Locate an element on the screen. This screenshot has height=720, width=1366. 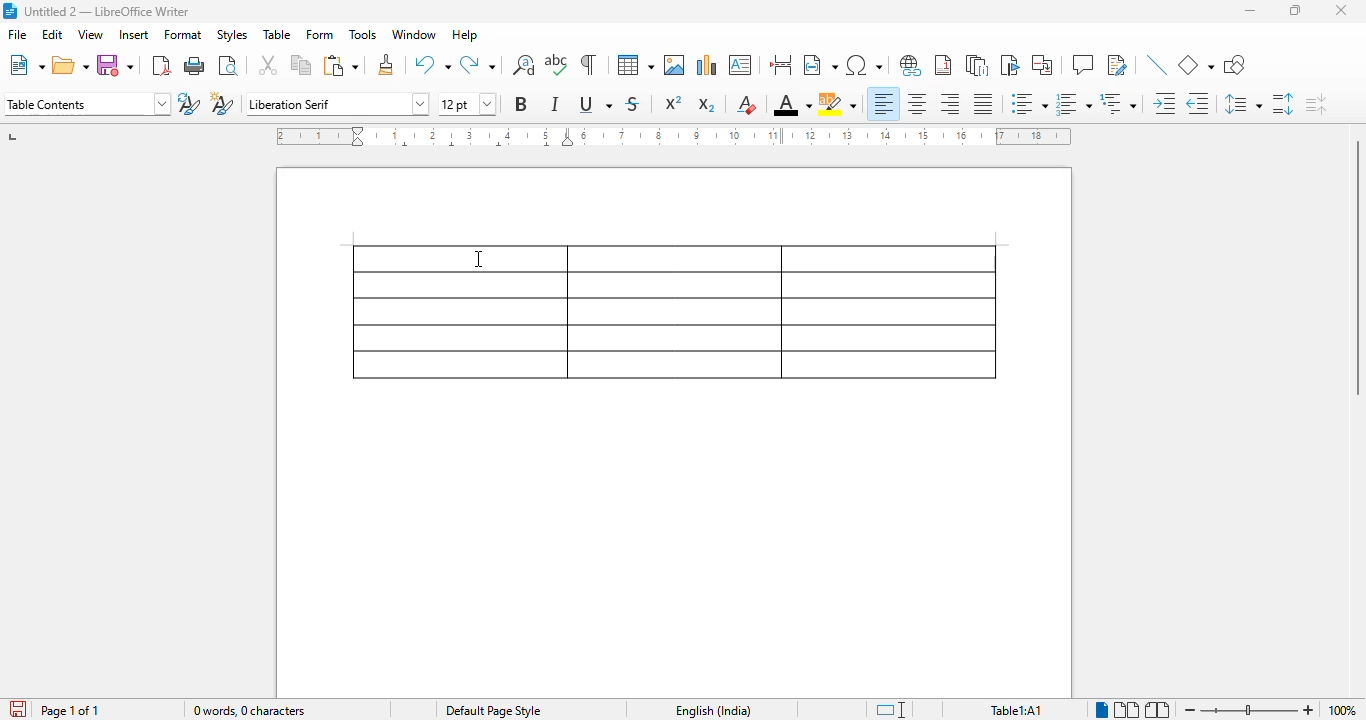
insert image is located at coordinates (674, 65).